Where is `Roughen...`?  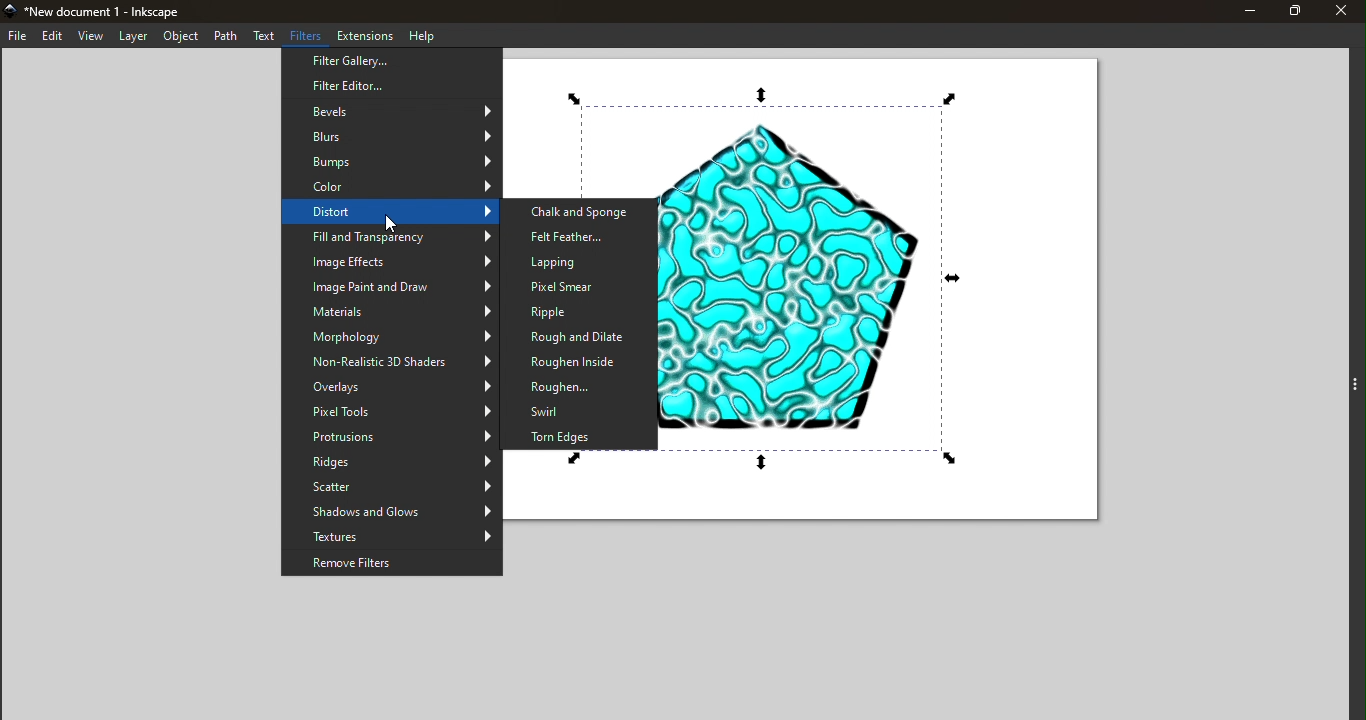 Roughen... is located at coordinates (579, 385).